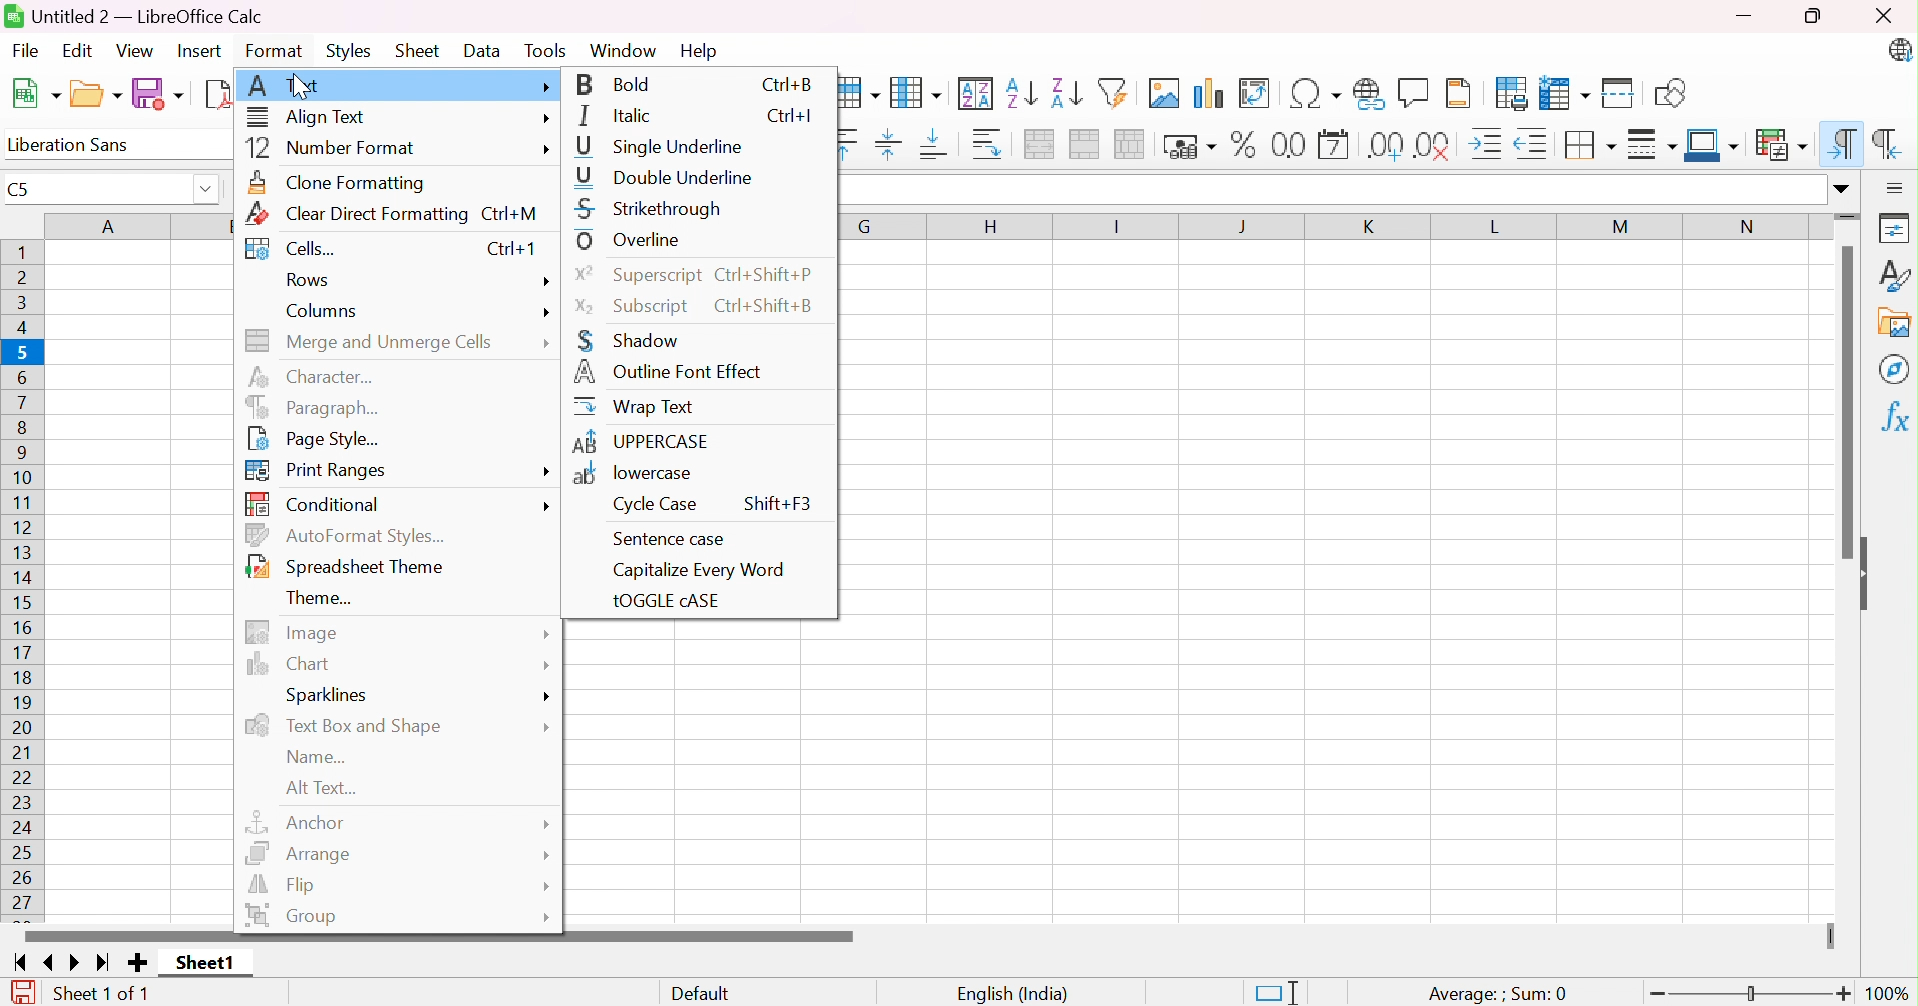  I want to click on Insert Special Functions, so click(1319, 93).